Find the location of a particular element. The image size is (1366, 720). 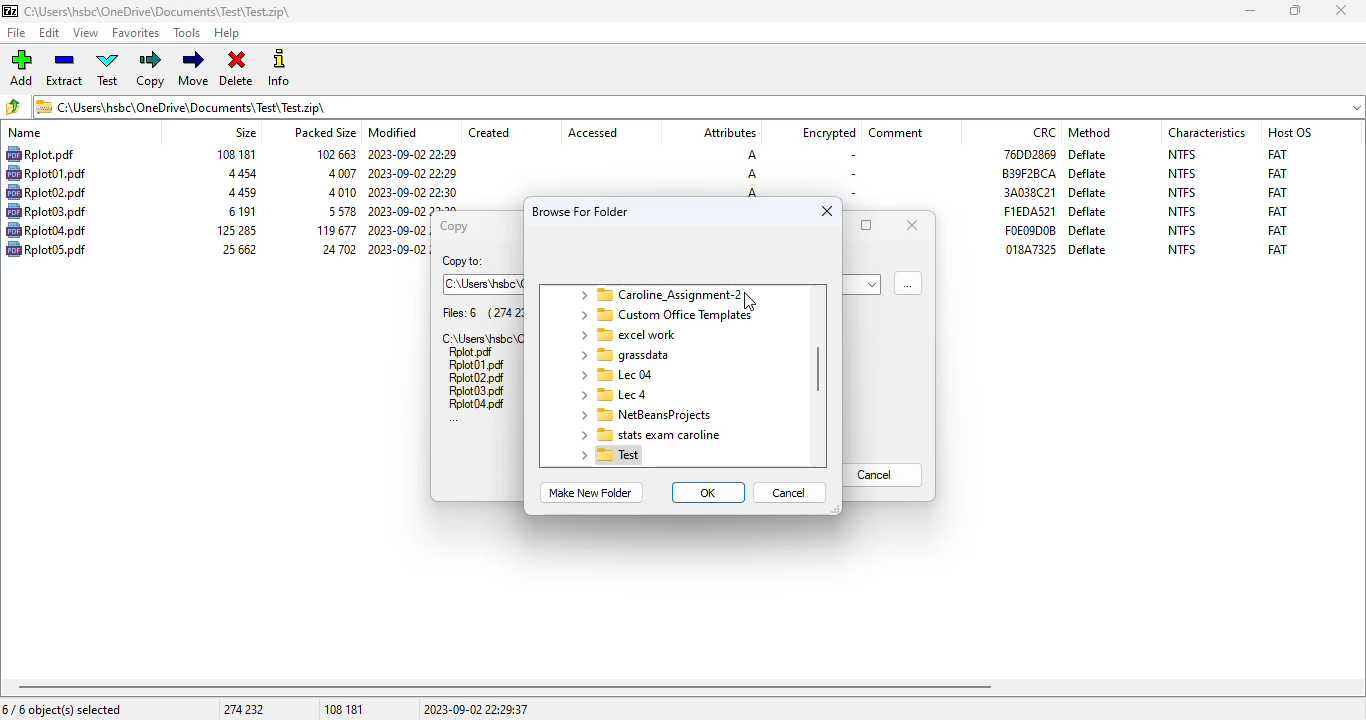

A is located at coordinates (750, 155).